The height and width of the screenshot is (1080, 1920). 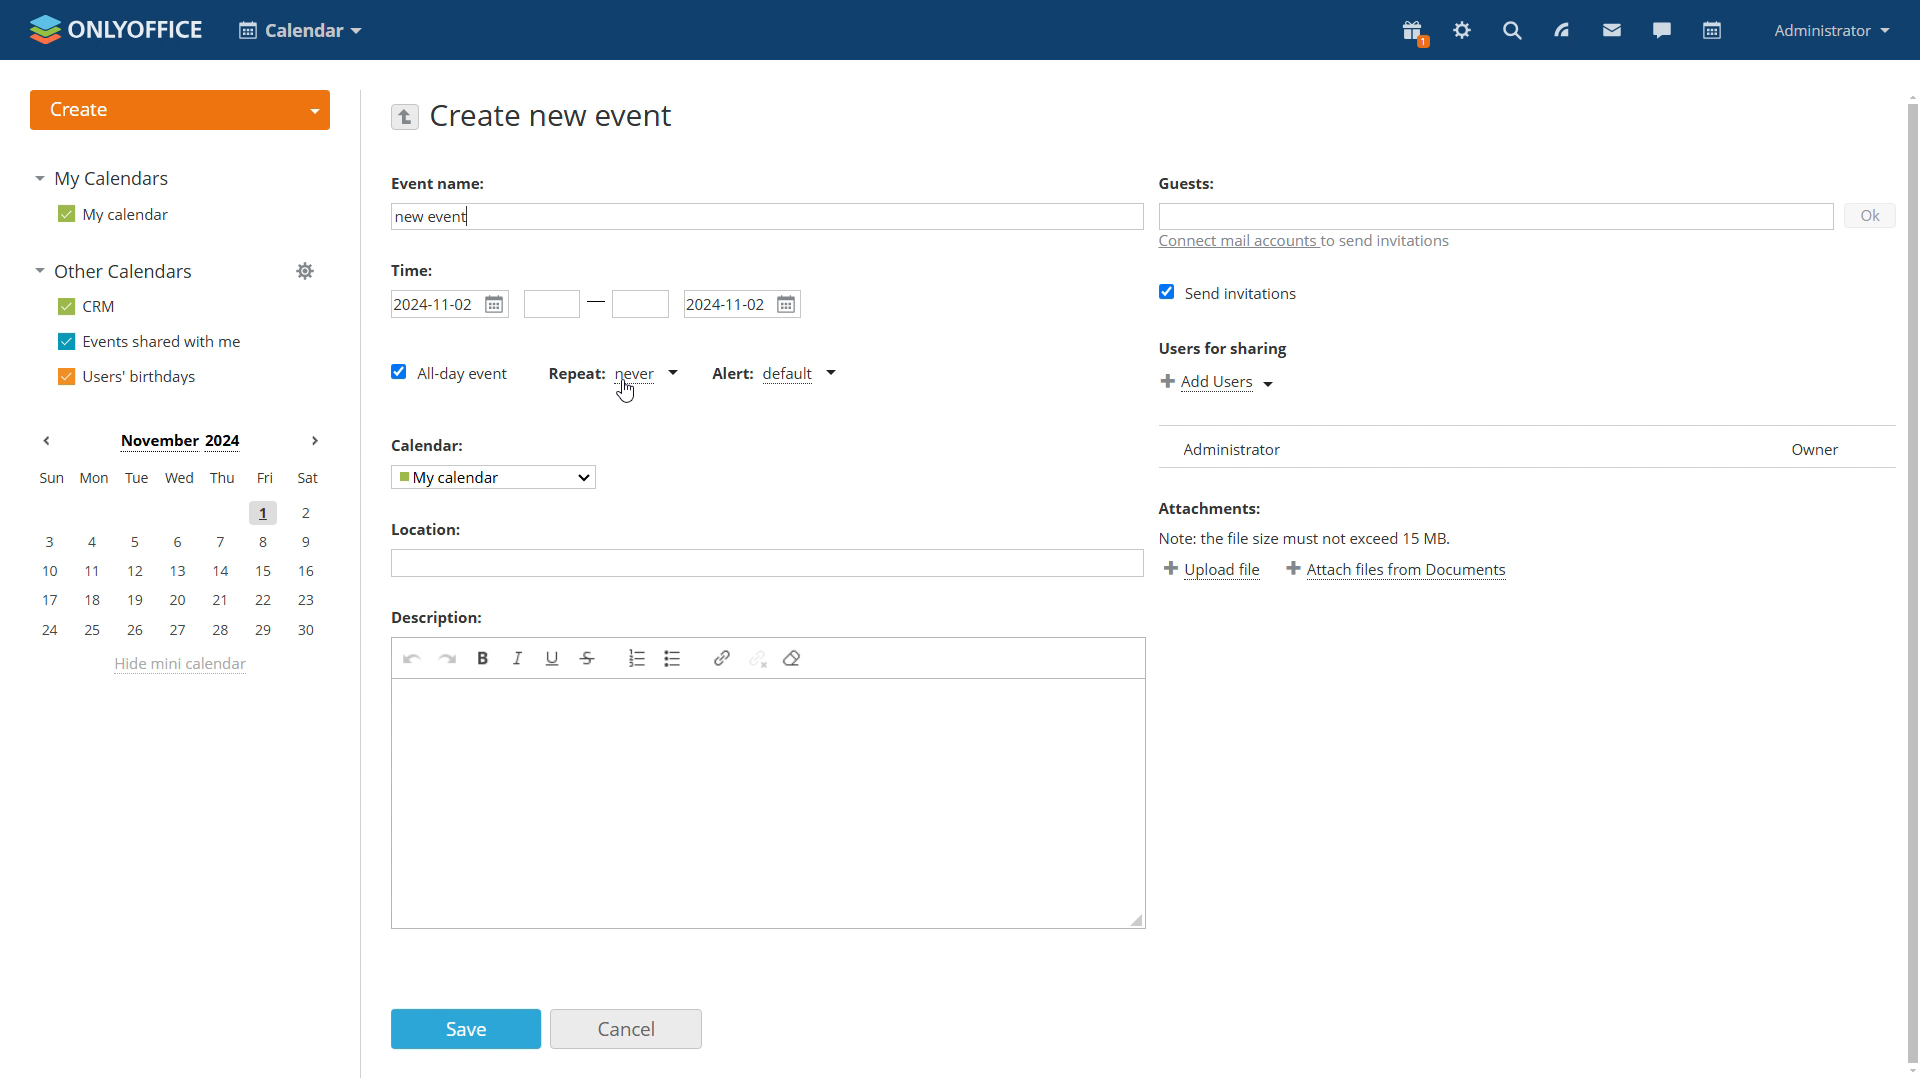 What do you see at coordinates (1908, 93) in the screenshot?
I see `scroll -up` at bounding box center [1908, 93].